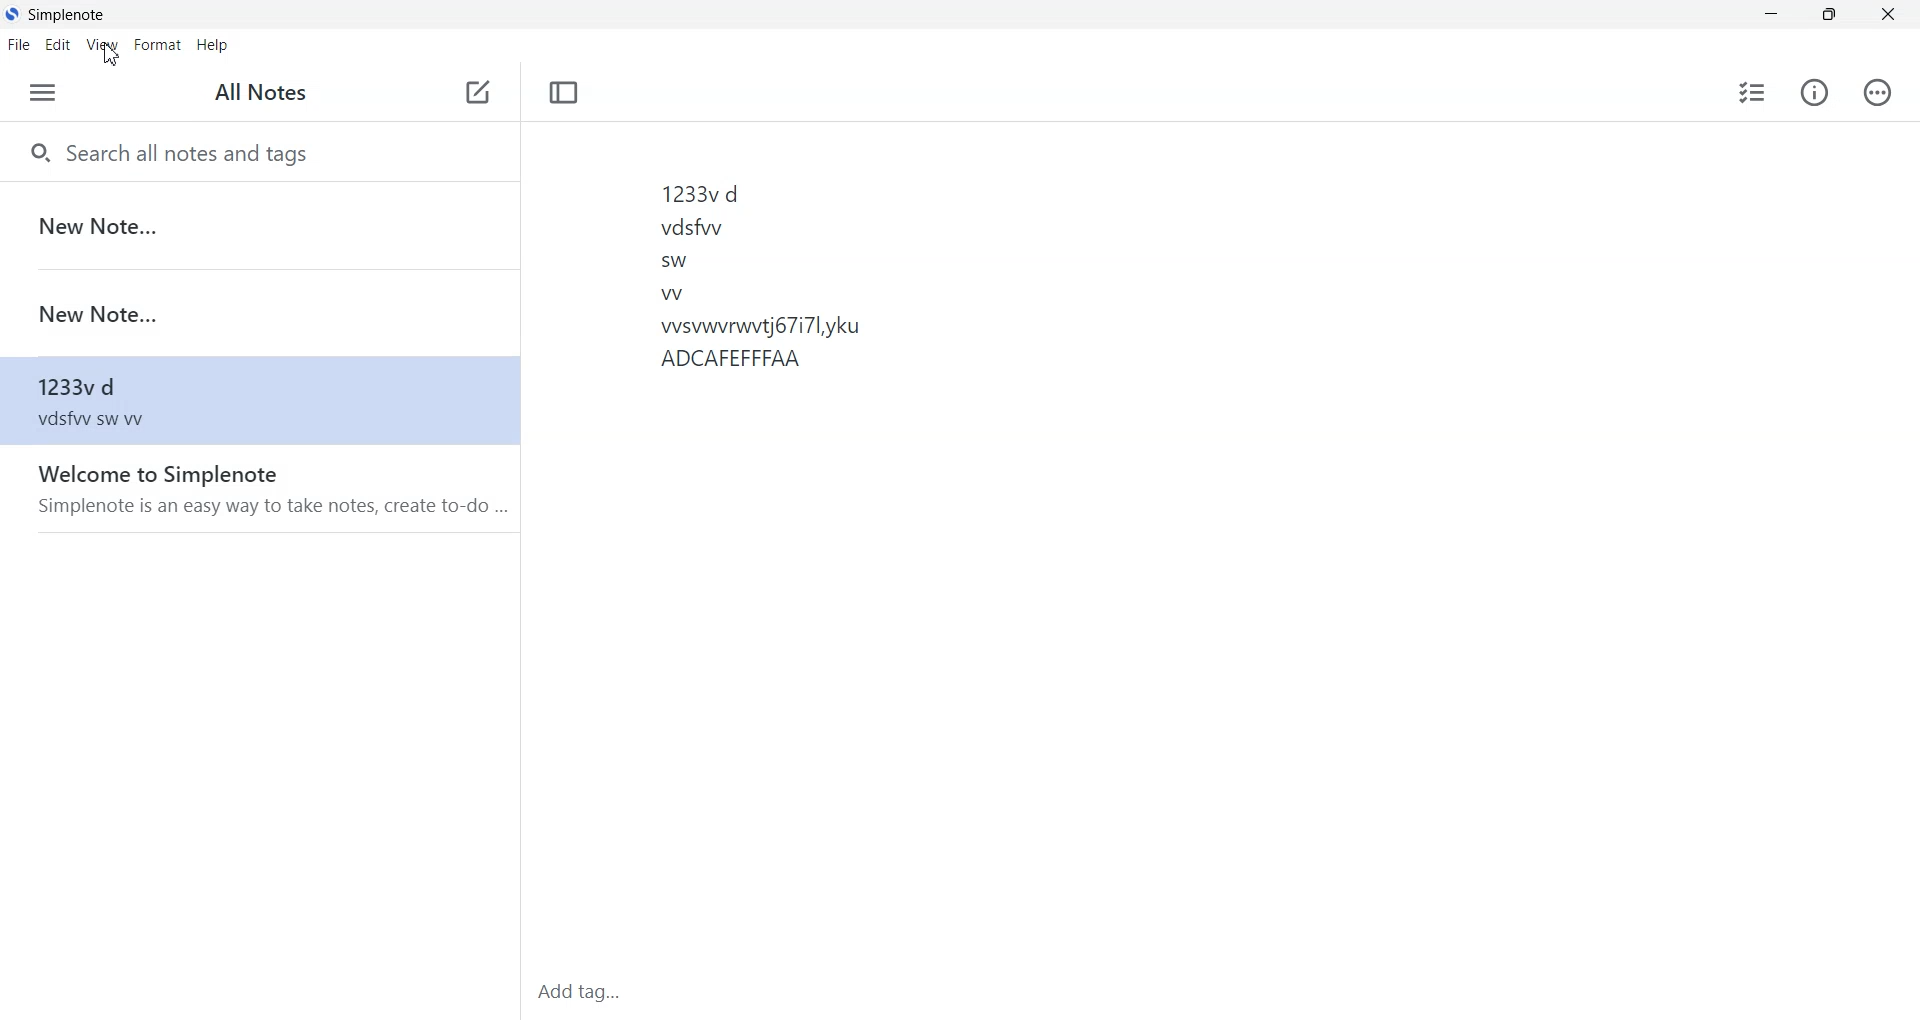 This screenshot has width=1920, height=1020. Describe the element at coordinates (256, 314) in the screenshot. I see `New Note ` at that location.